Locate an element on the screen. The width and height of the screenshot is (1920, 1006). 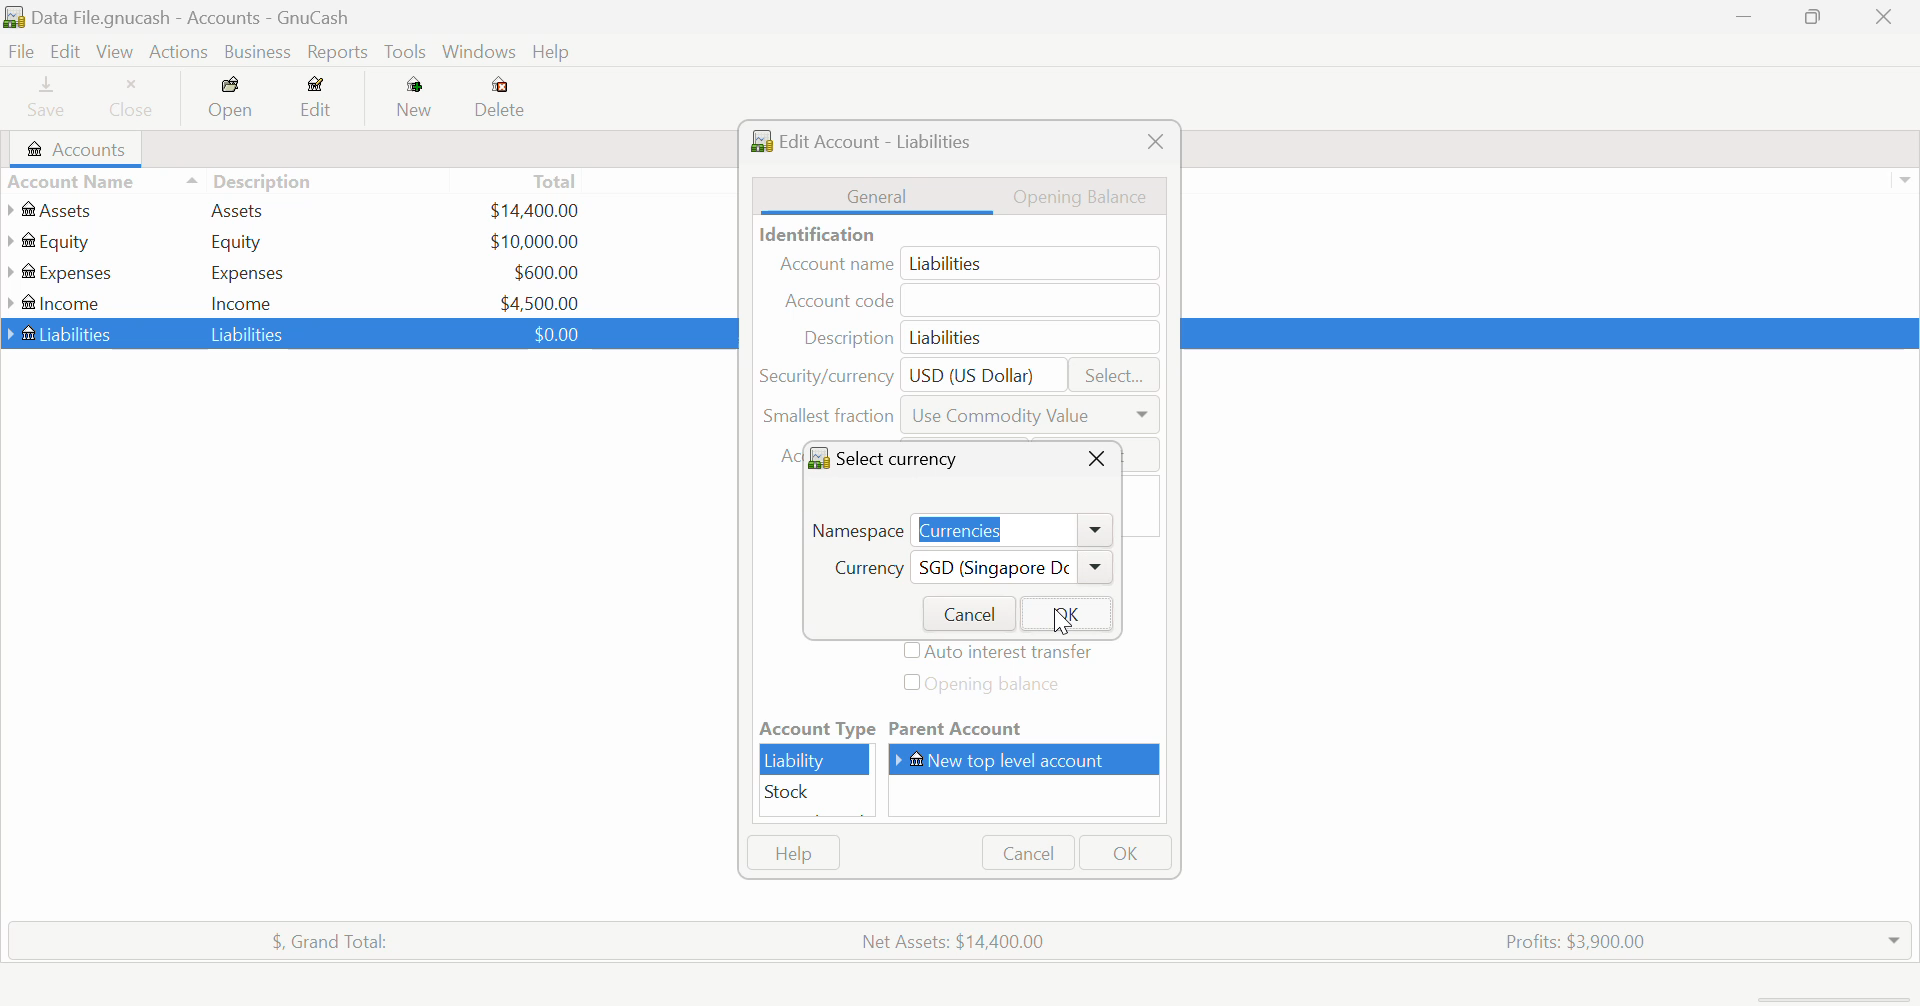
Edit Account - Liabilities is located at coordinates (869, 139).